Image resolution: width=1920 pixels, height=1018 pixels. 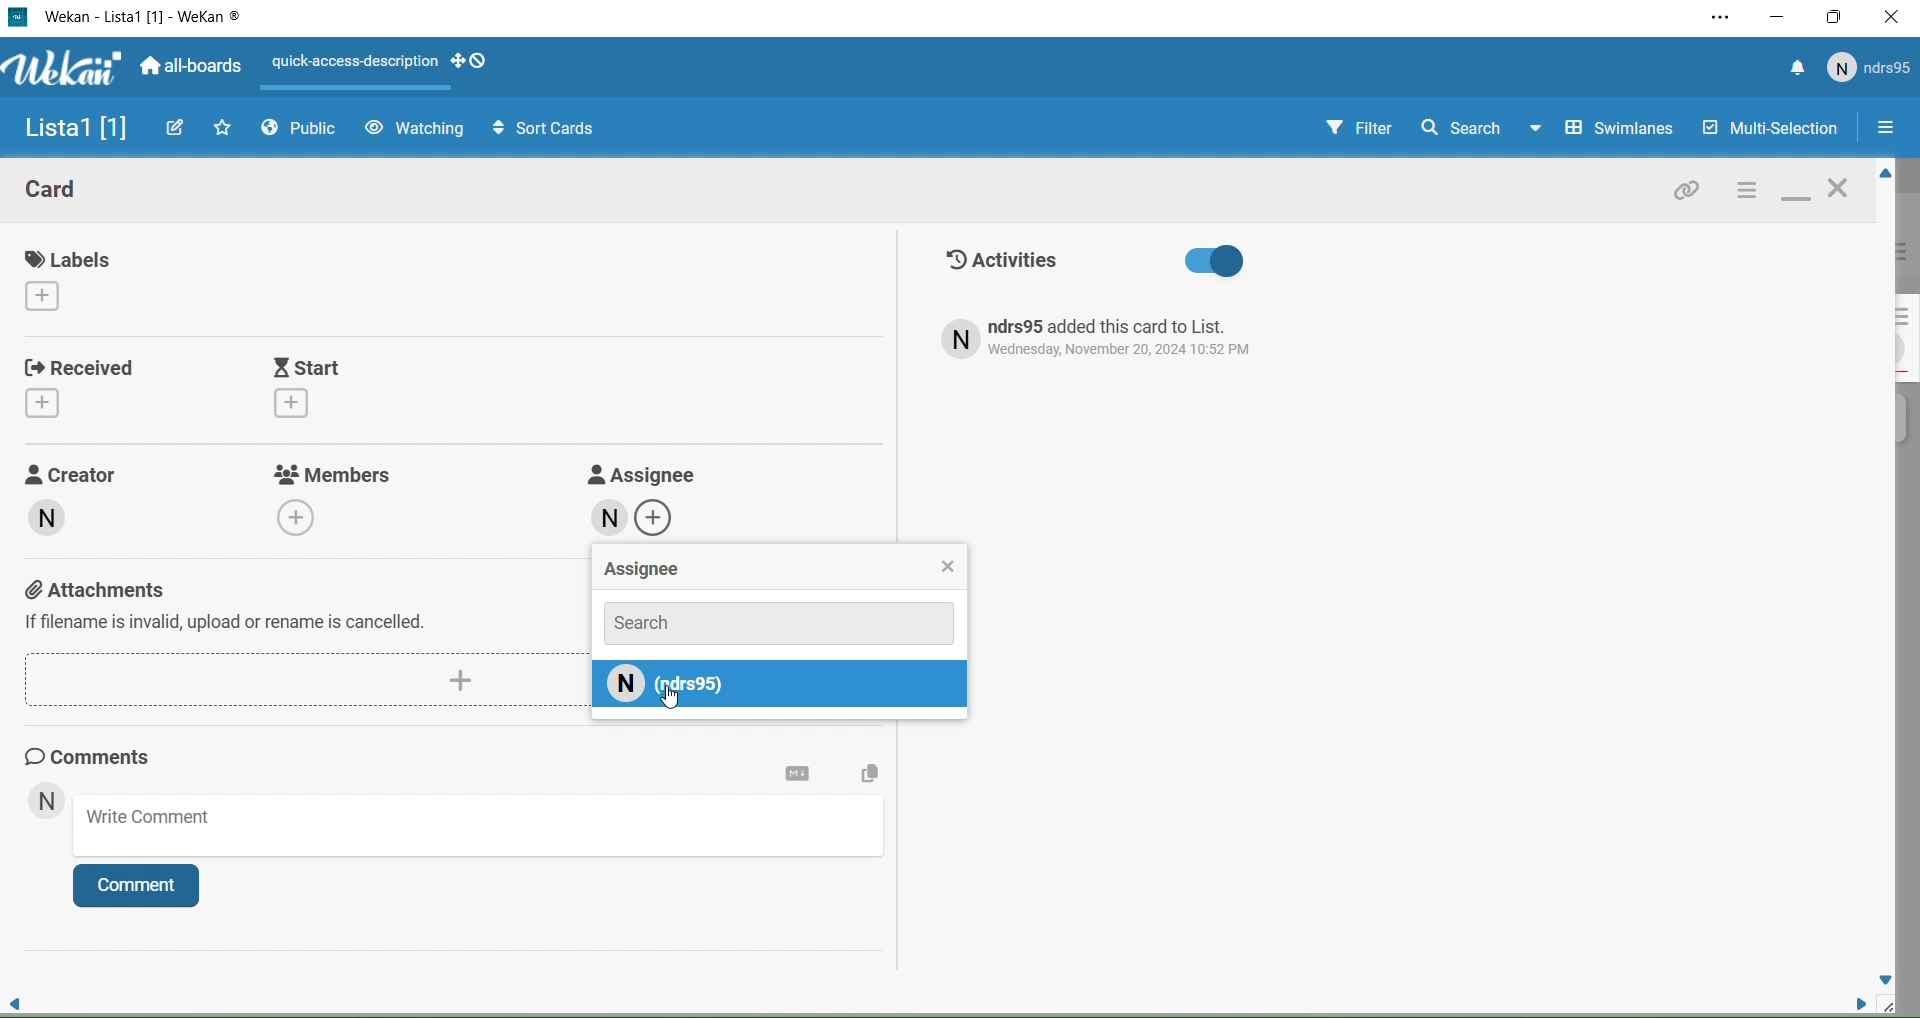 What do you see at coordinates (674, 700) in the screenshot?
I see `cursor` at bounding box center [674, 700].